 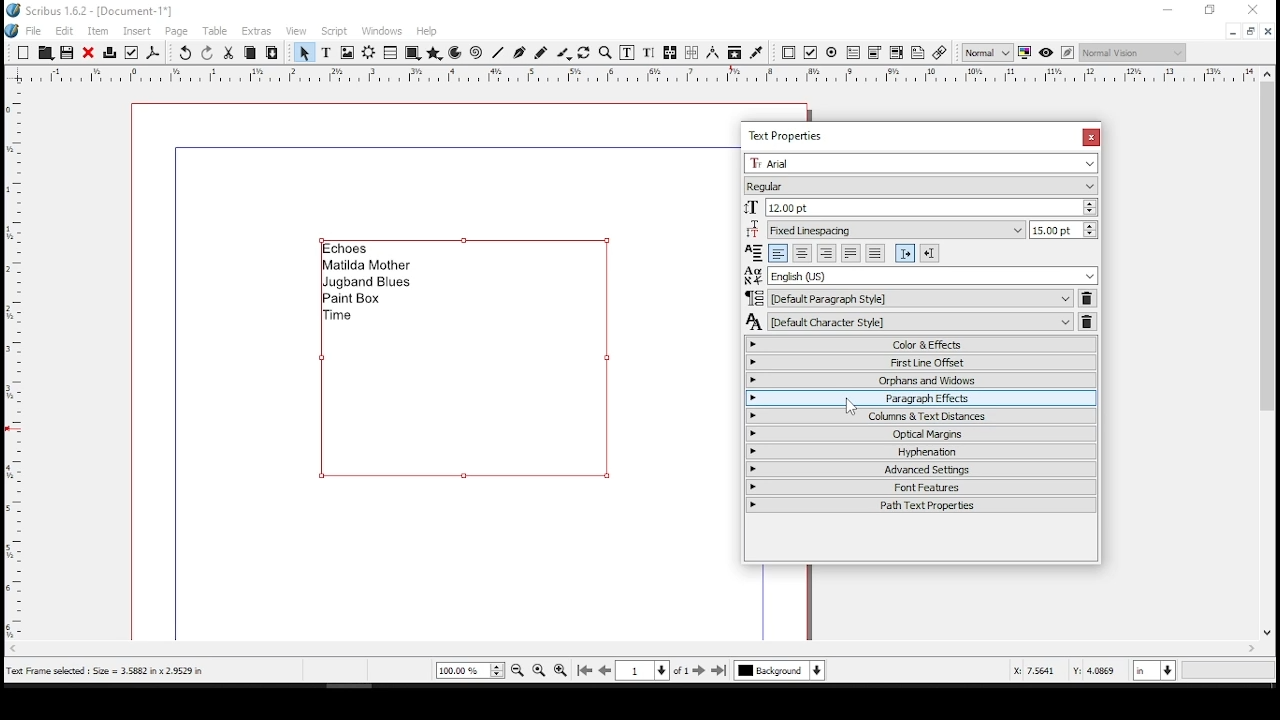 I want to click on PDF push button, so click(x=789, y=52).